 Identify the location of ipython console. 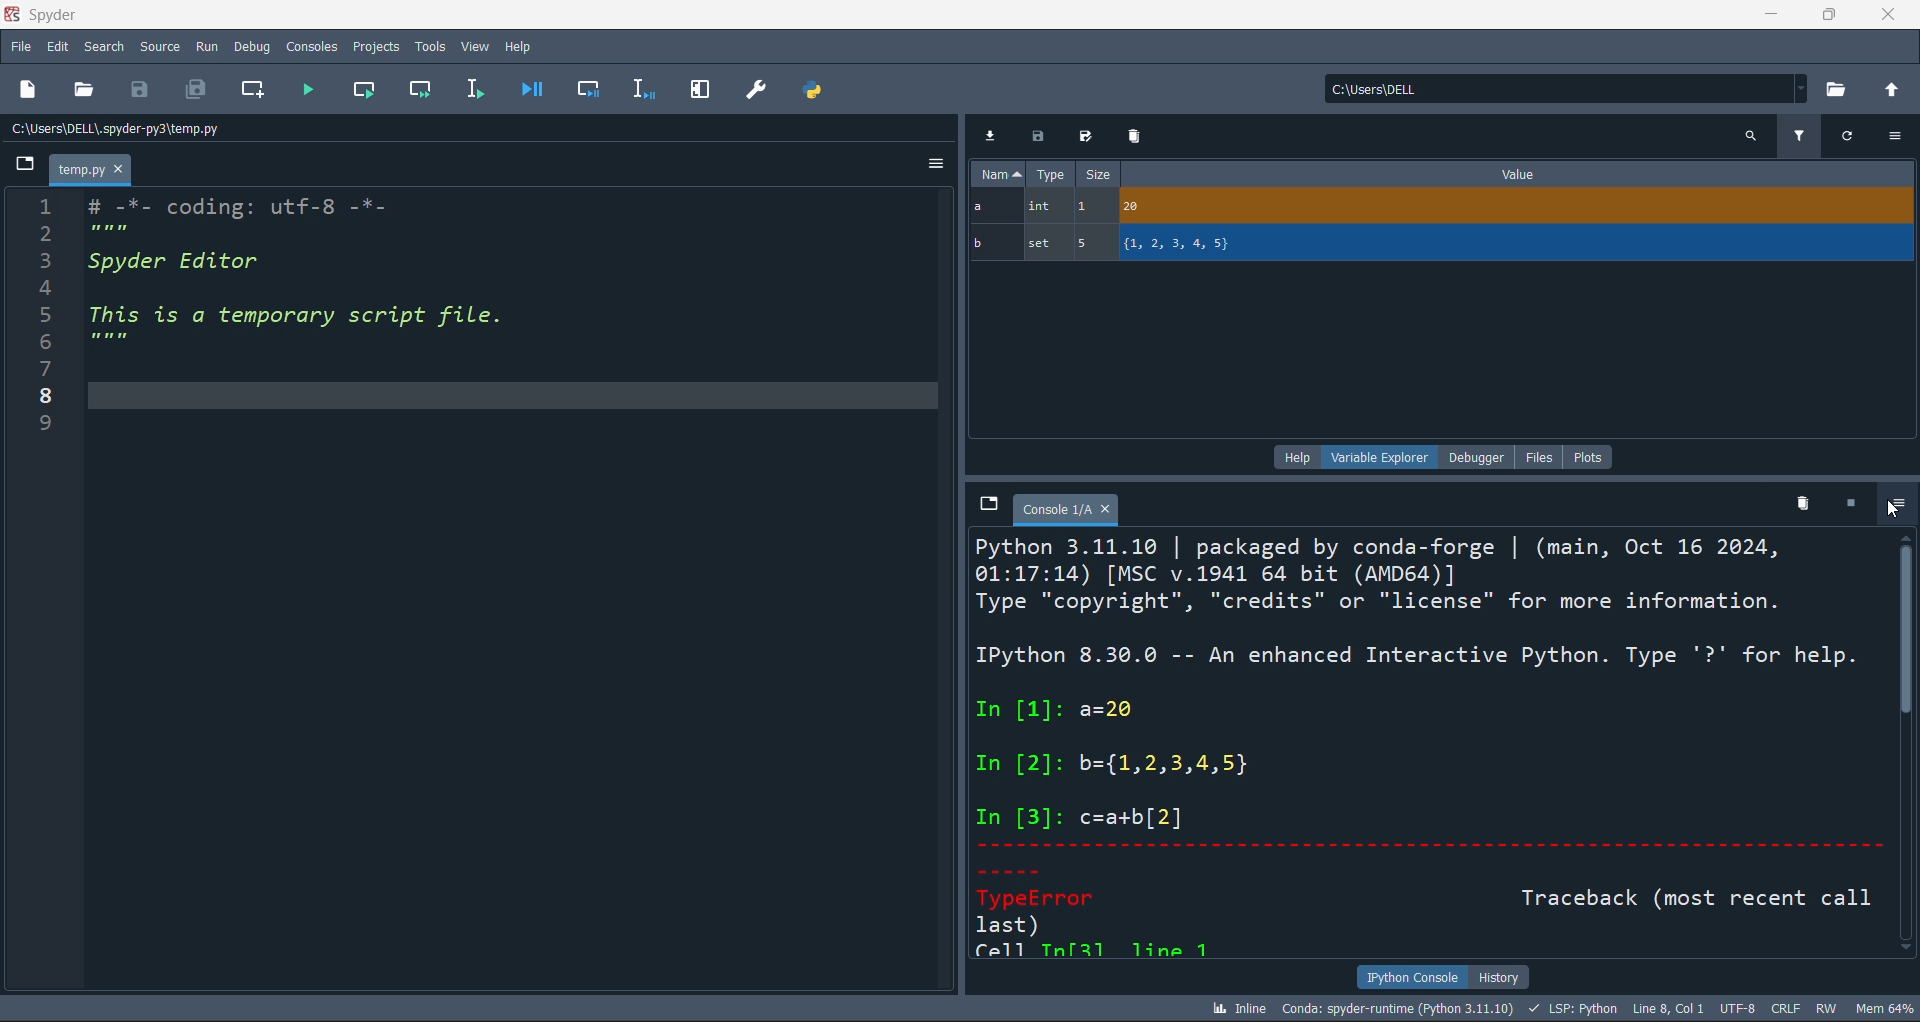
(1407, 977).